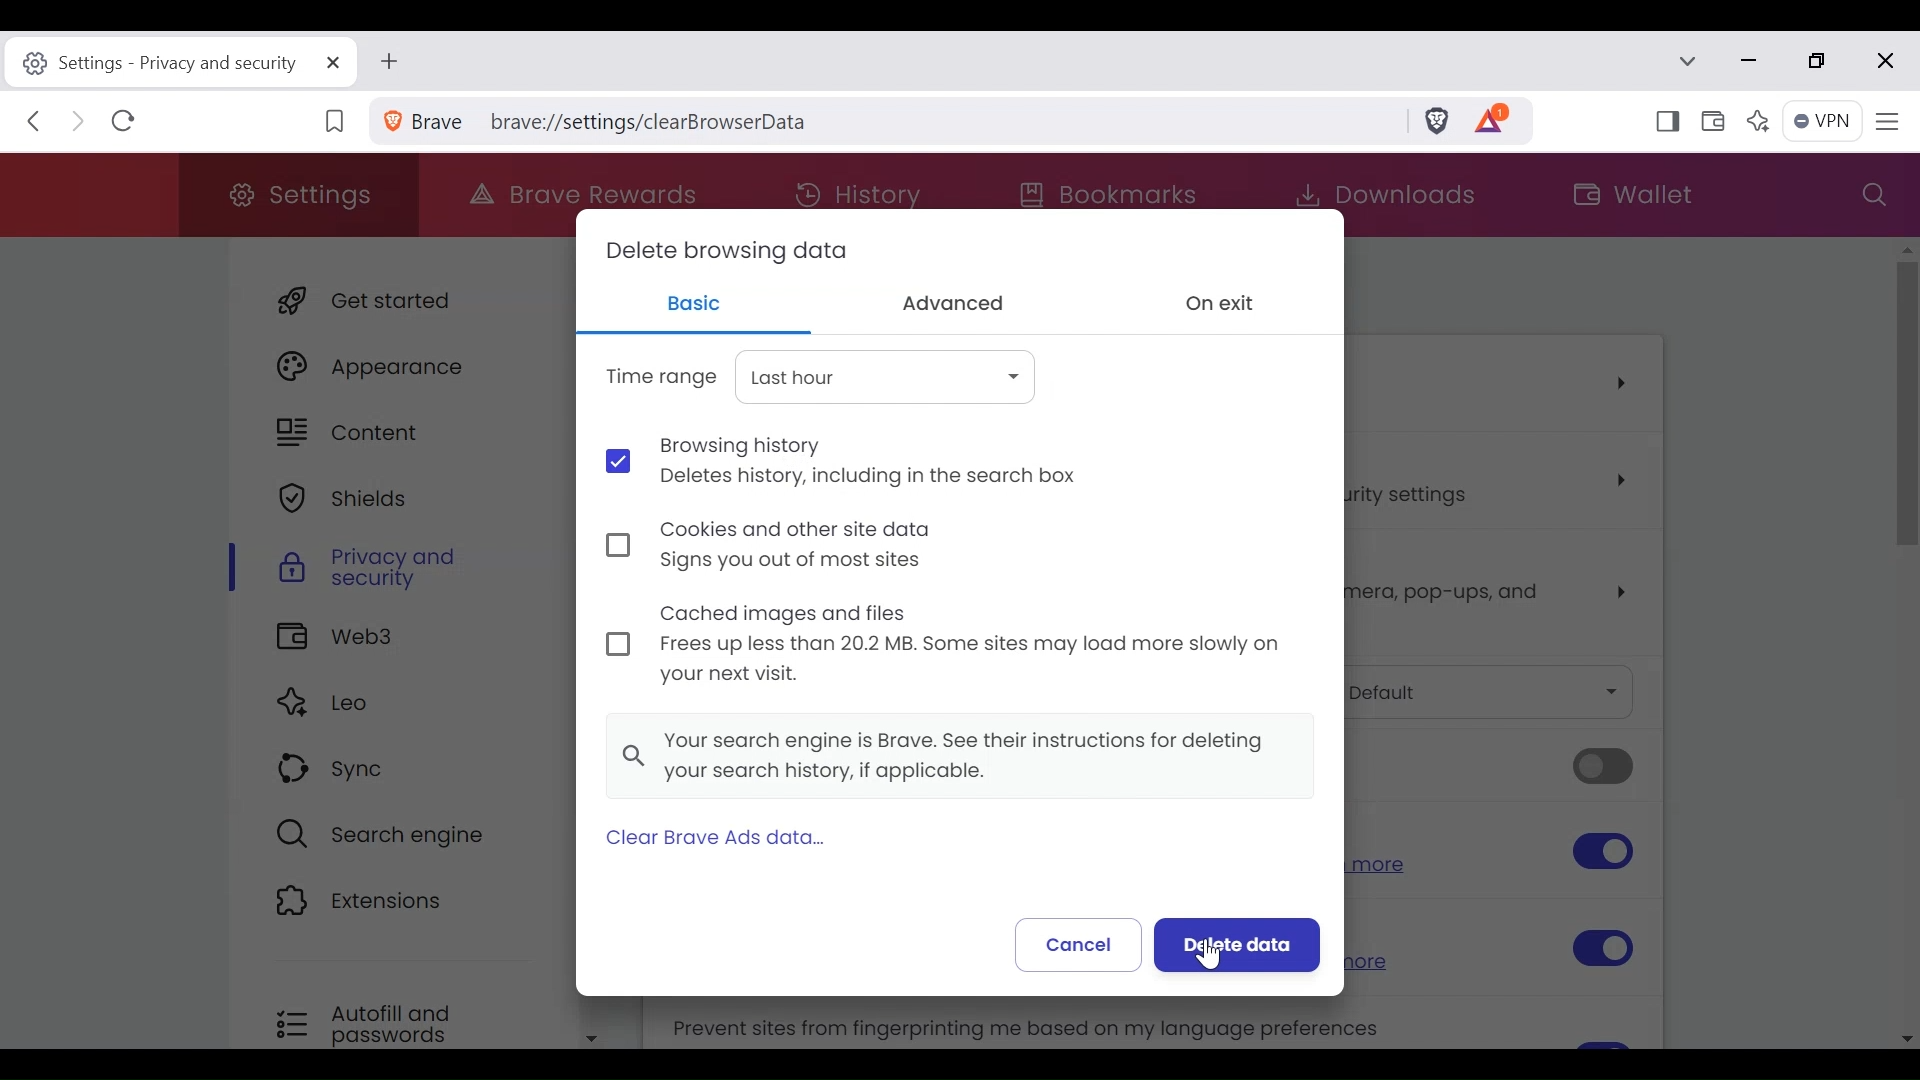 This screenshot has height=1080, width=1920. Describe the element at coordinates (844, 463) in the screenshot. I see `Browsing history
Deletes history, including in the search box` at that location.